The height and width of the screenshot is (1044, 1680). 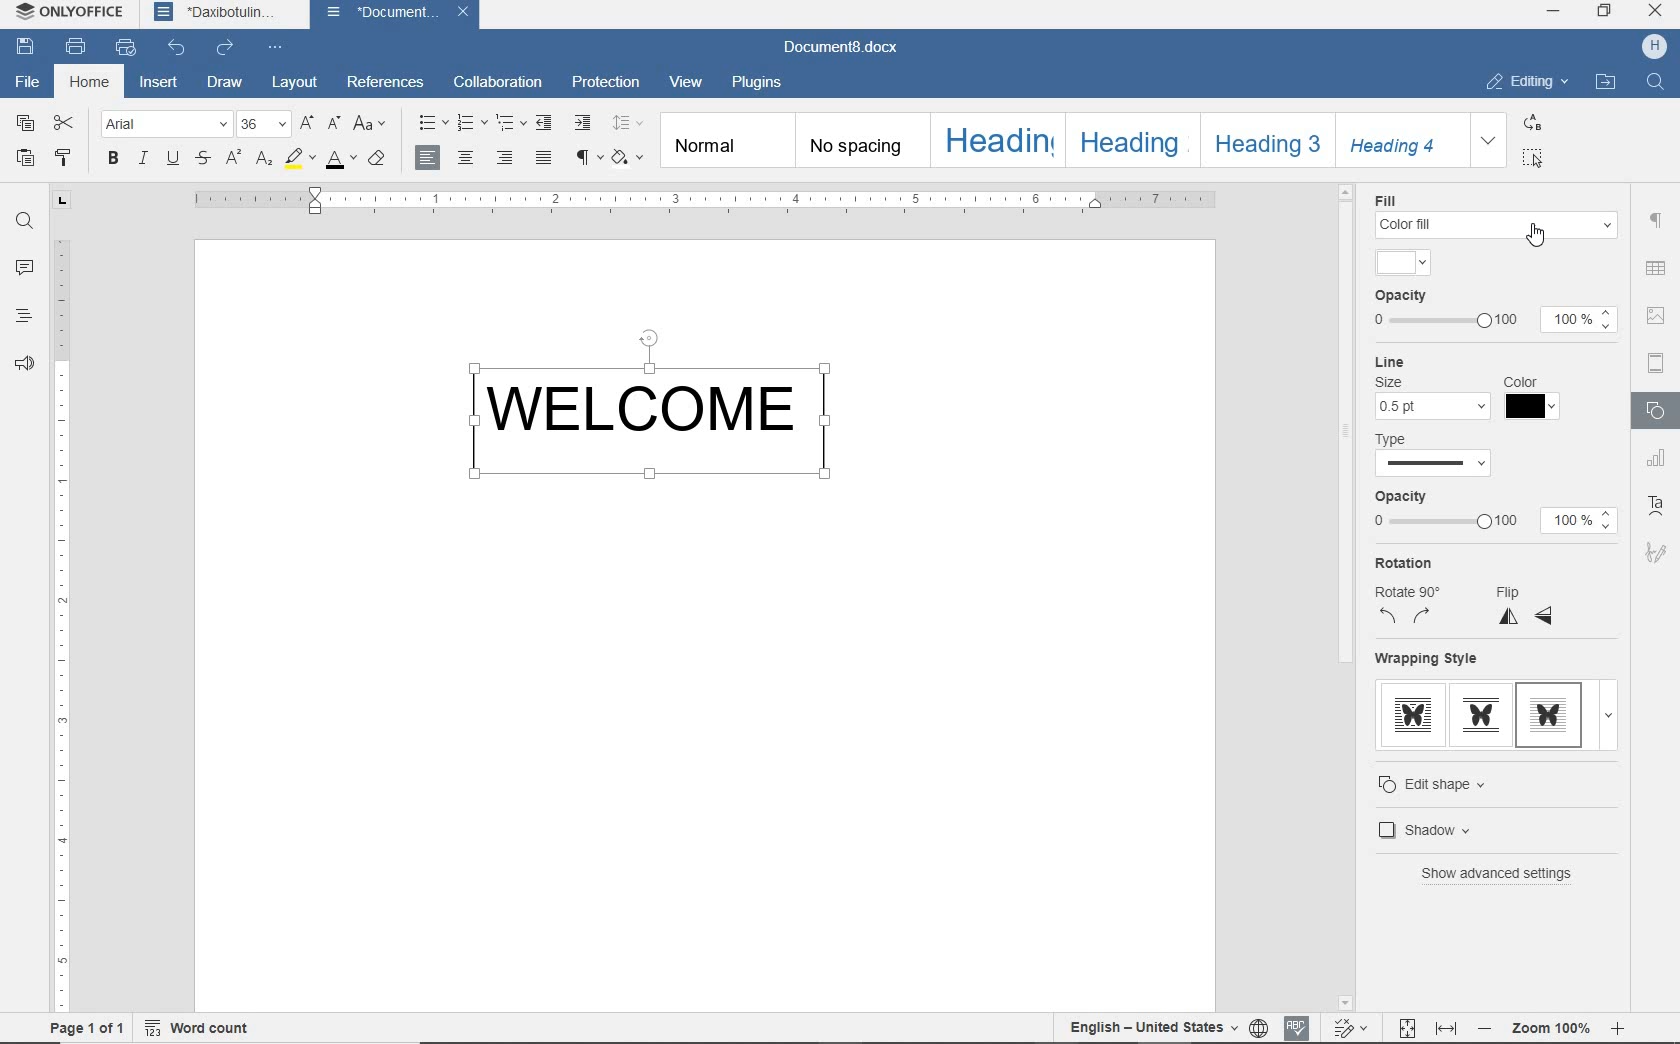 I want to click on FONT COLOR, so click(x=339, y=161).